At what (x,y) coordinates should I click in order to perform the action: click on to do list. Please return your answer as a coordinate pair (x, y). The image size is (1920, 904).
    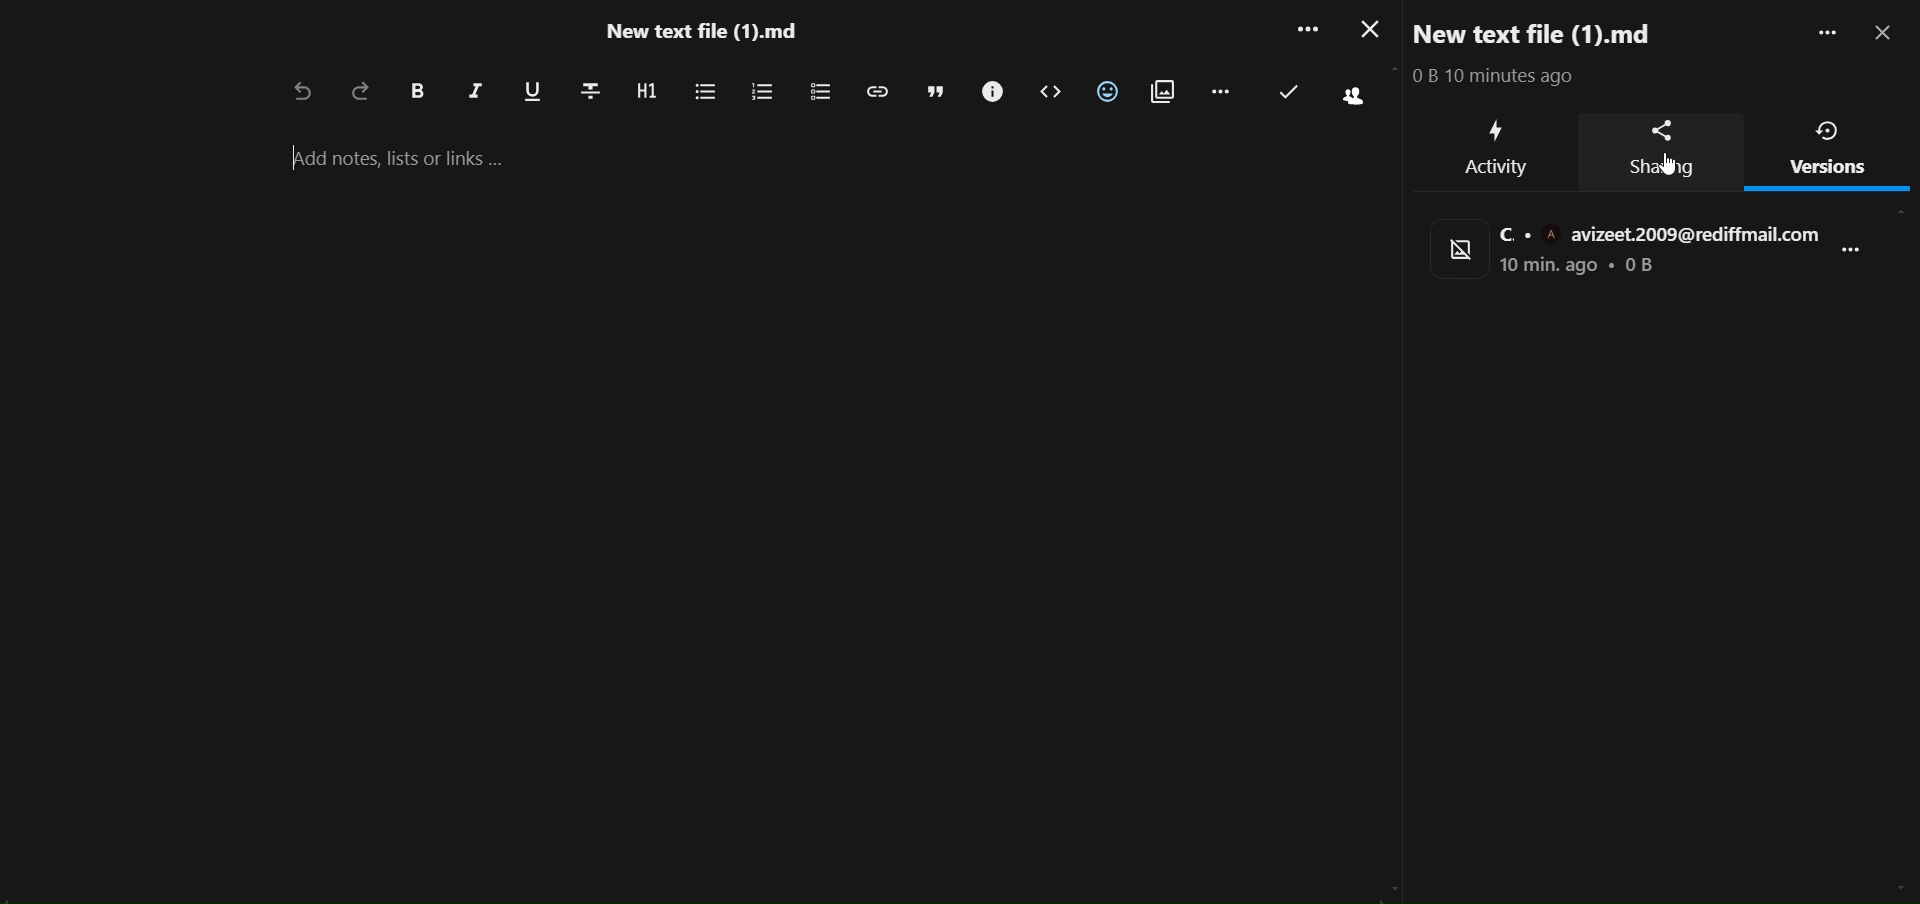
    Looking at the image, I should click on (818, 93).